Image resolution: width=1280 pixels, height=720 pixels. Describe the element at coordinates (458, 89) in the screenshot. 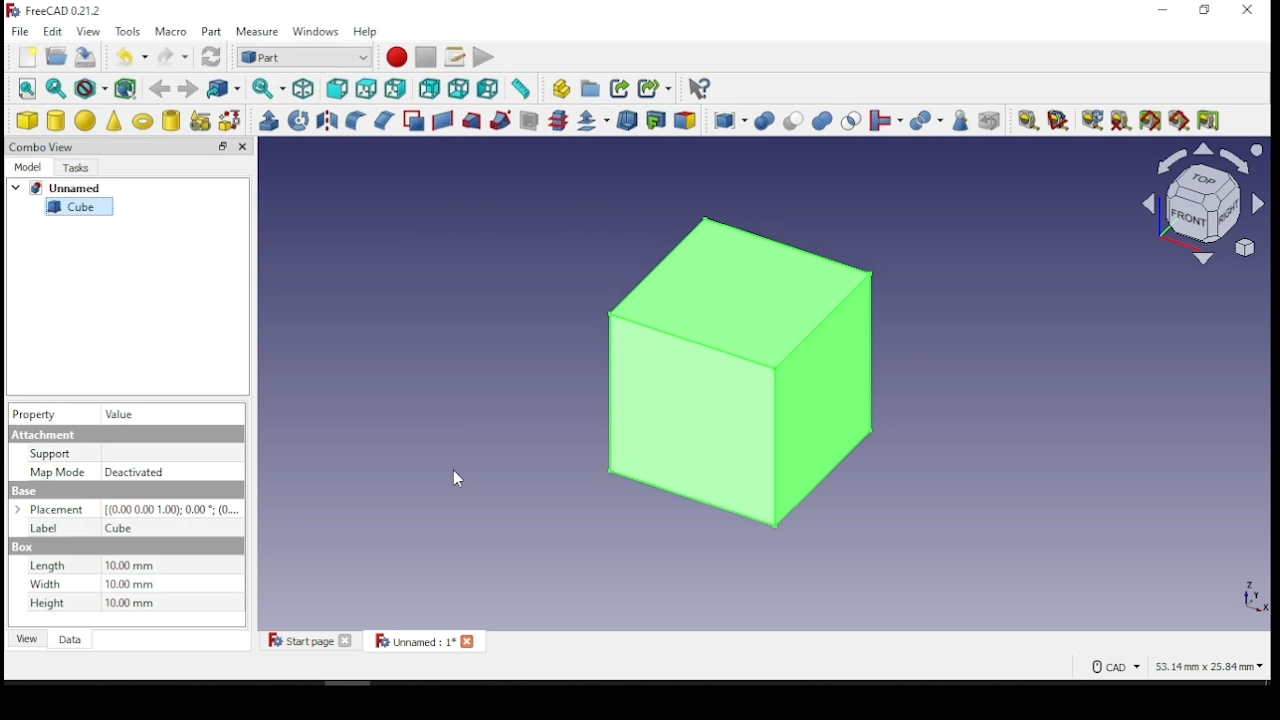

I see `bottom` at that location.